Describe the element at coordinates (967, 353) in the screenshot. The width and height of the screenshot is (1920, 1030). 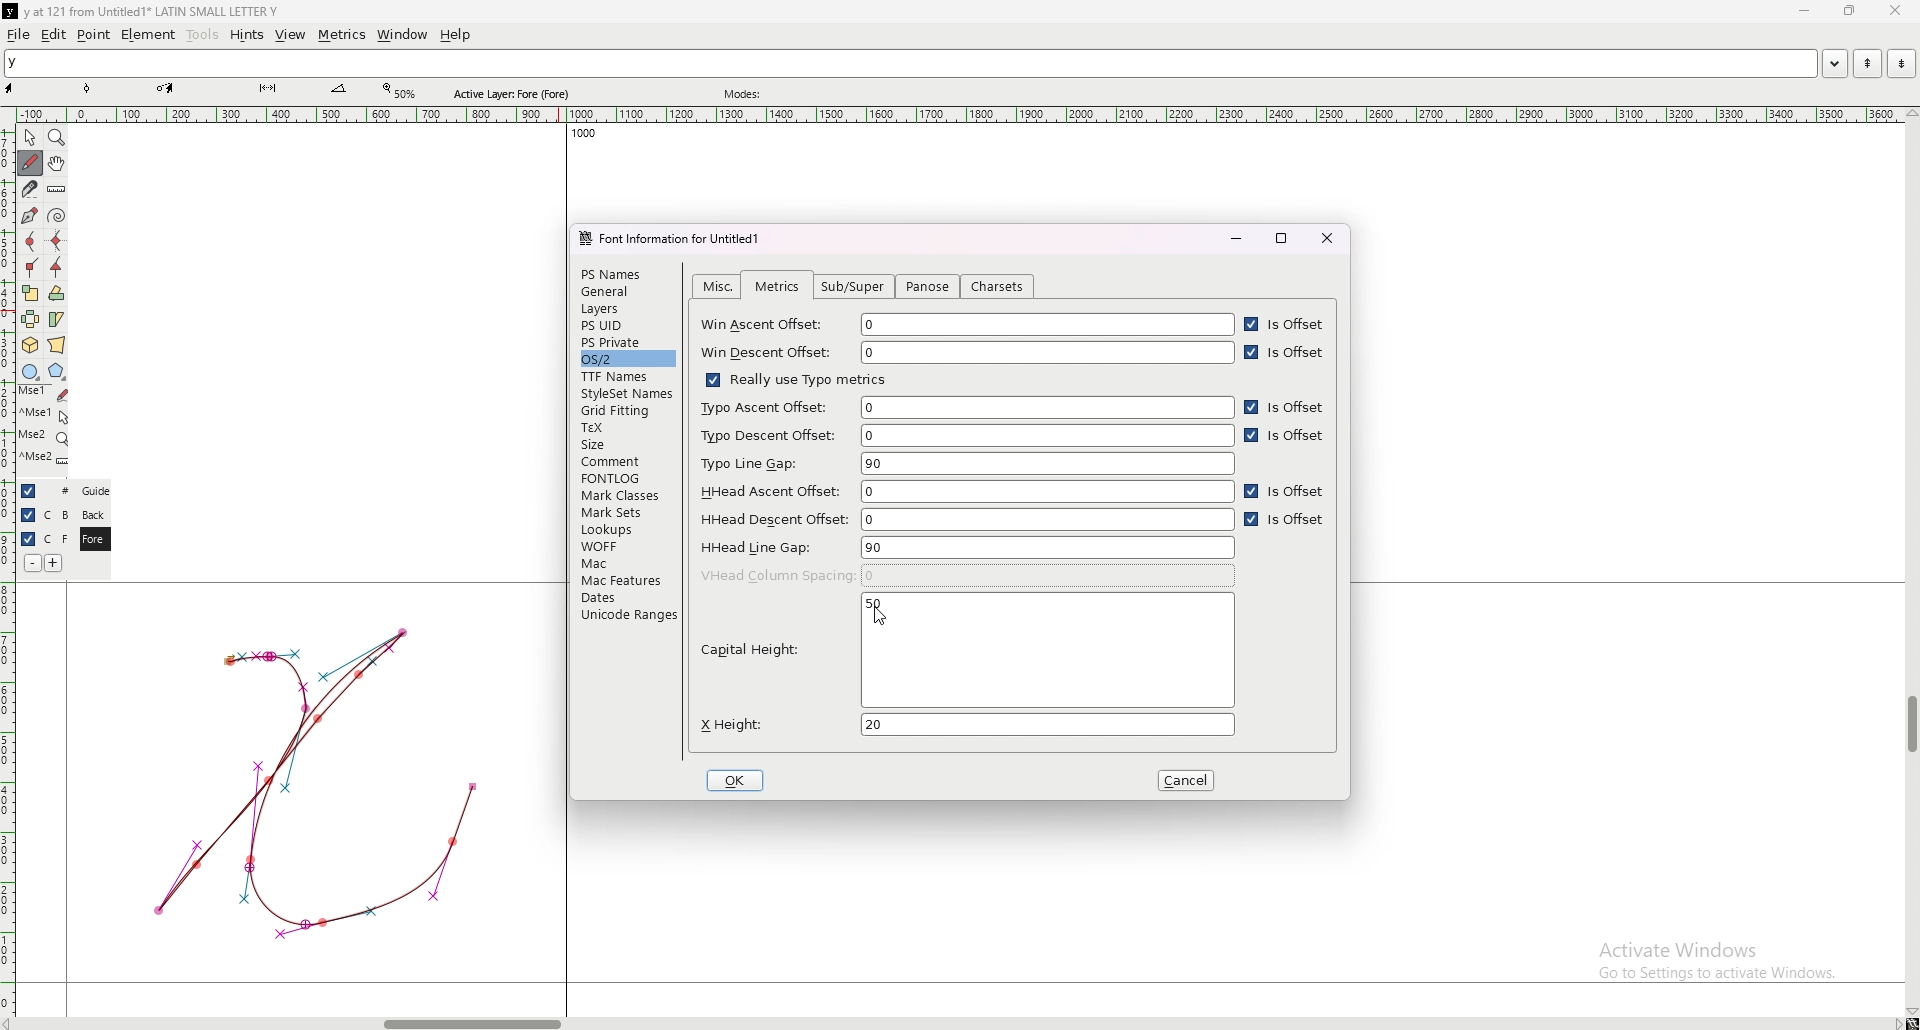
I see `win descent offset 0` at that location.